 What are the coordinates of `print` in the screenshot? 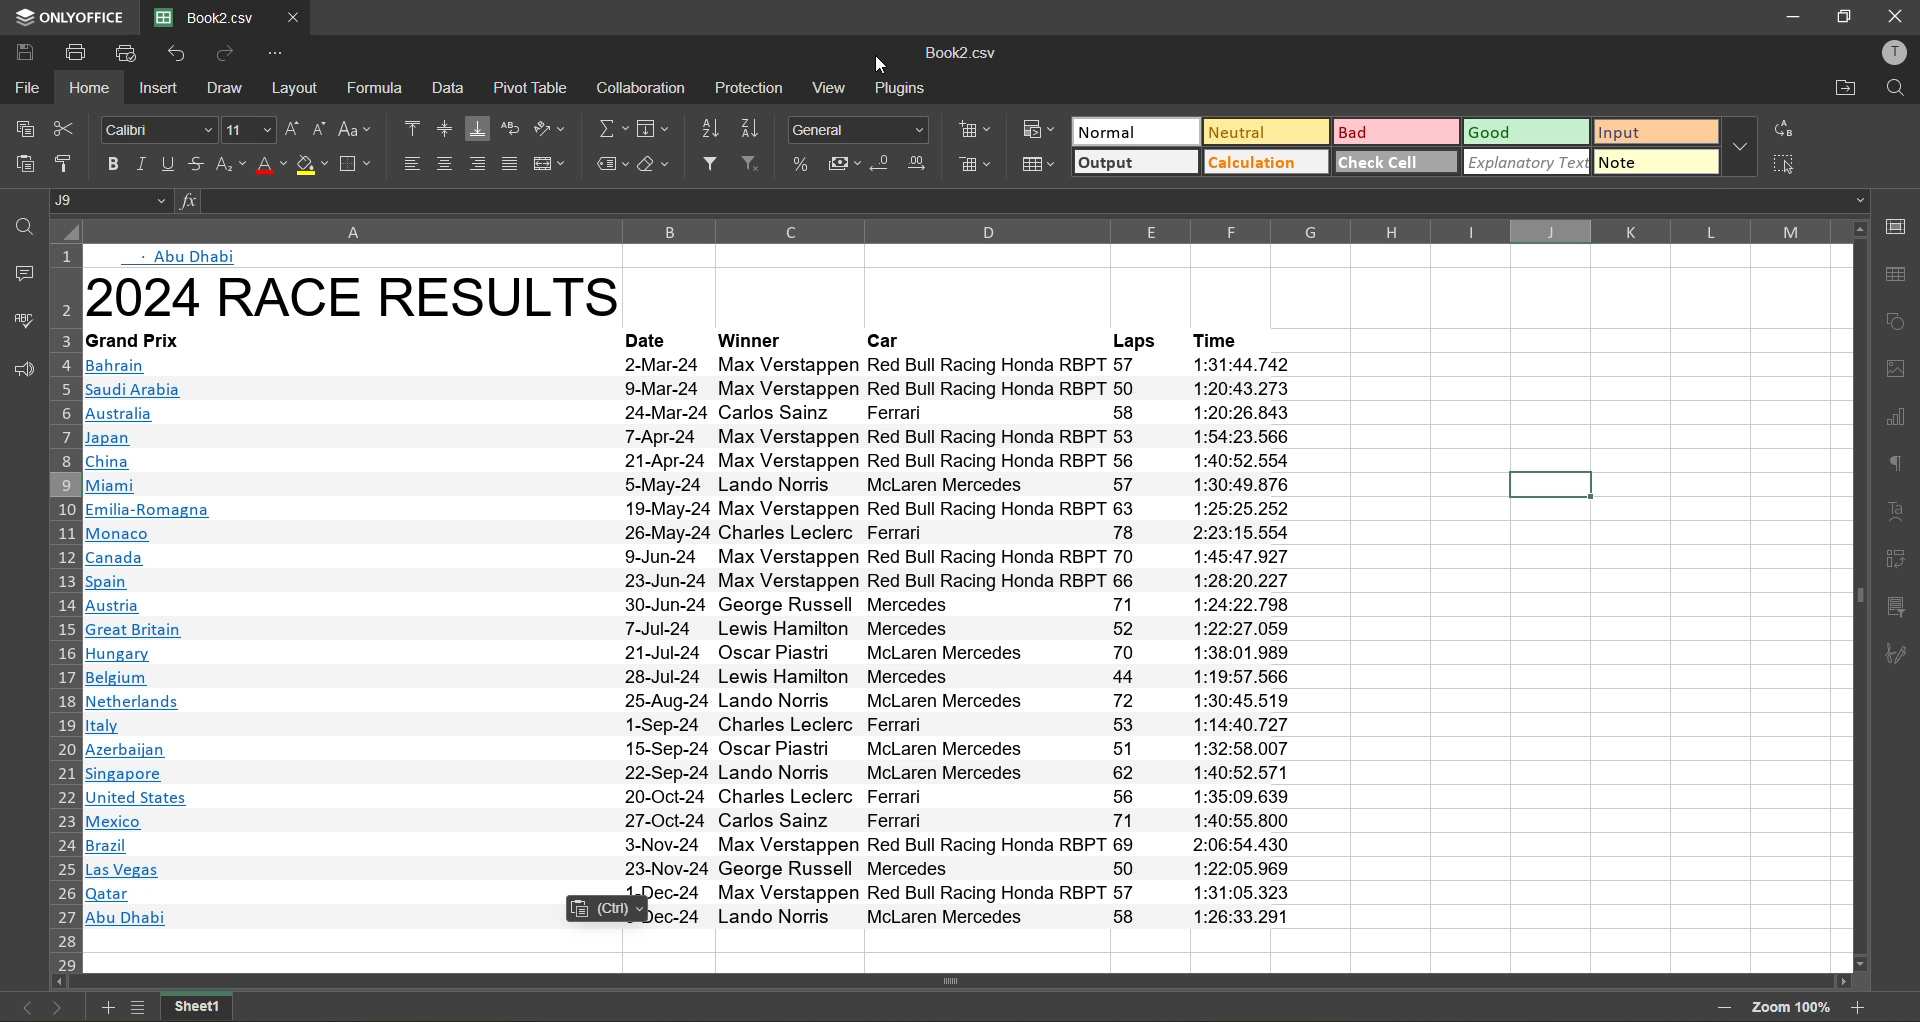 It's located at (78, 53).